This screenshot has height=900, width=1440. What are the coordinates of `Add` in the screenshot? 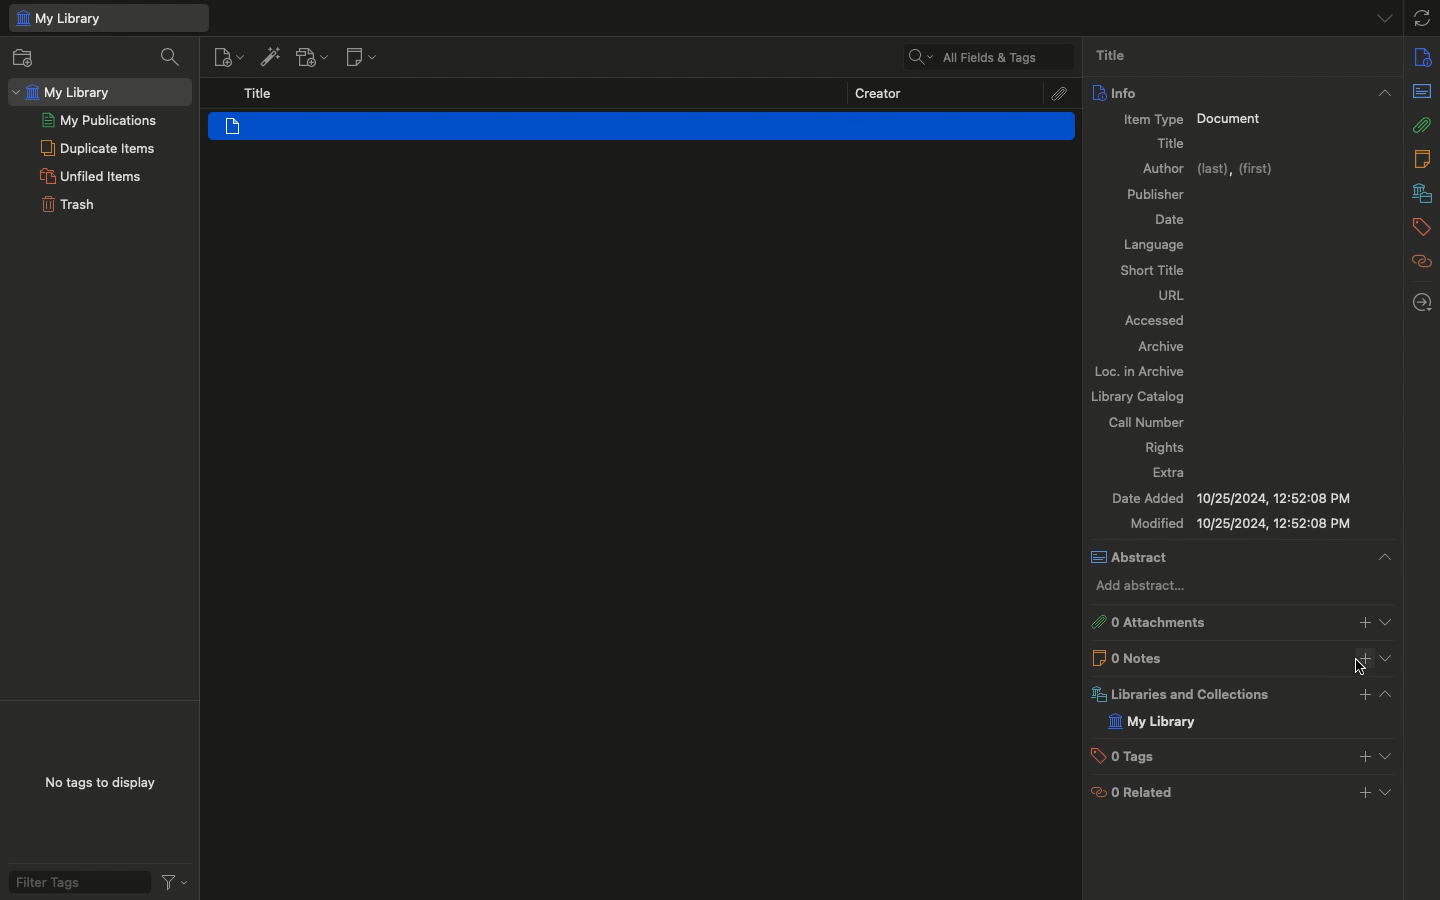 It's located at (1364, 621).